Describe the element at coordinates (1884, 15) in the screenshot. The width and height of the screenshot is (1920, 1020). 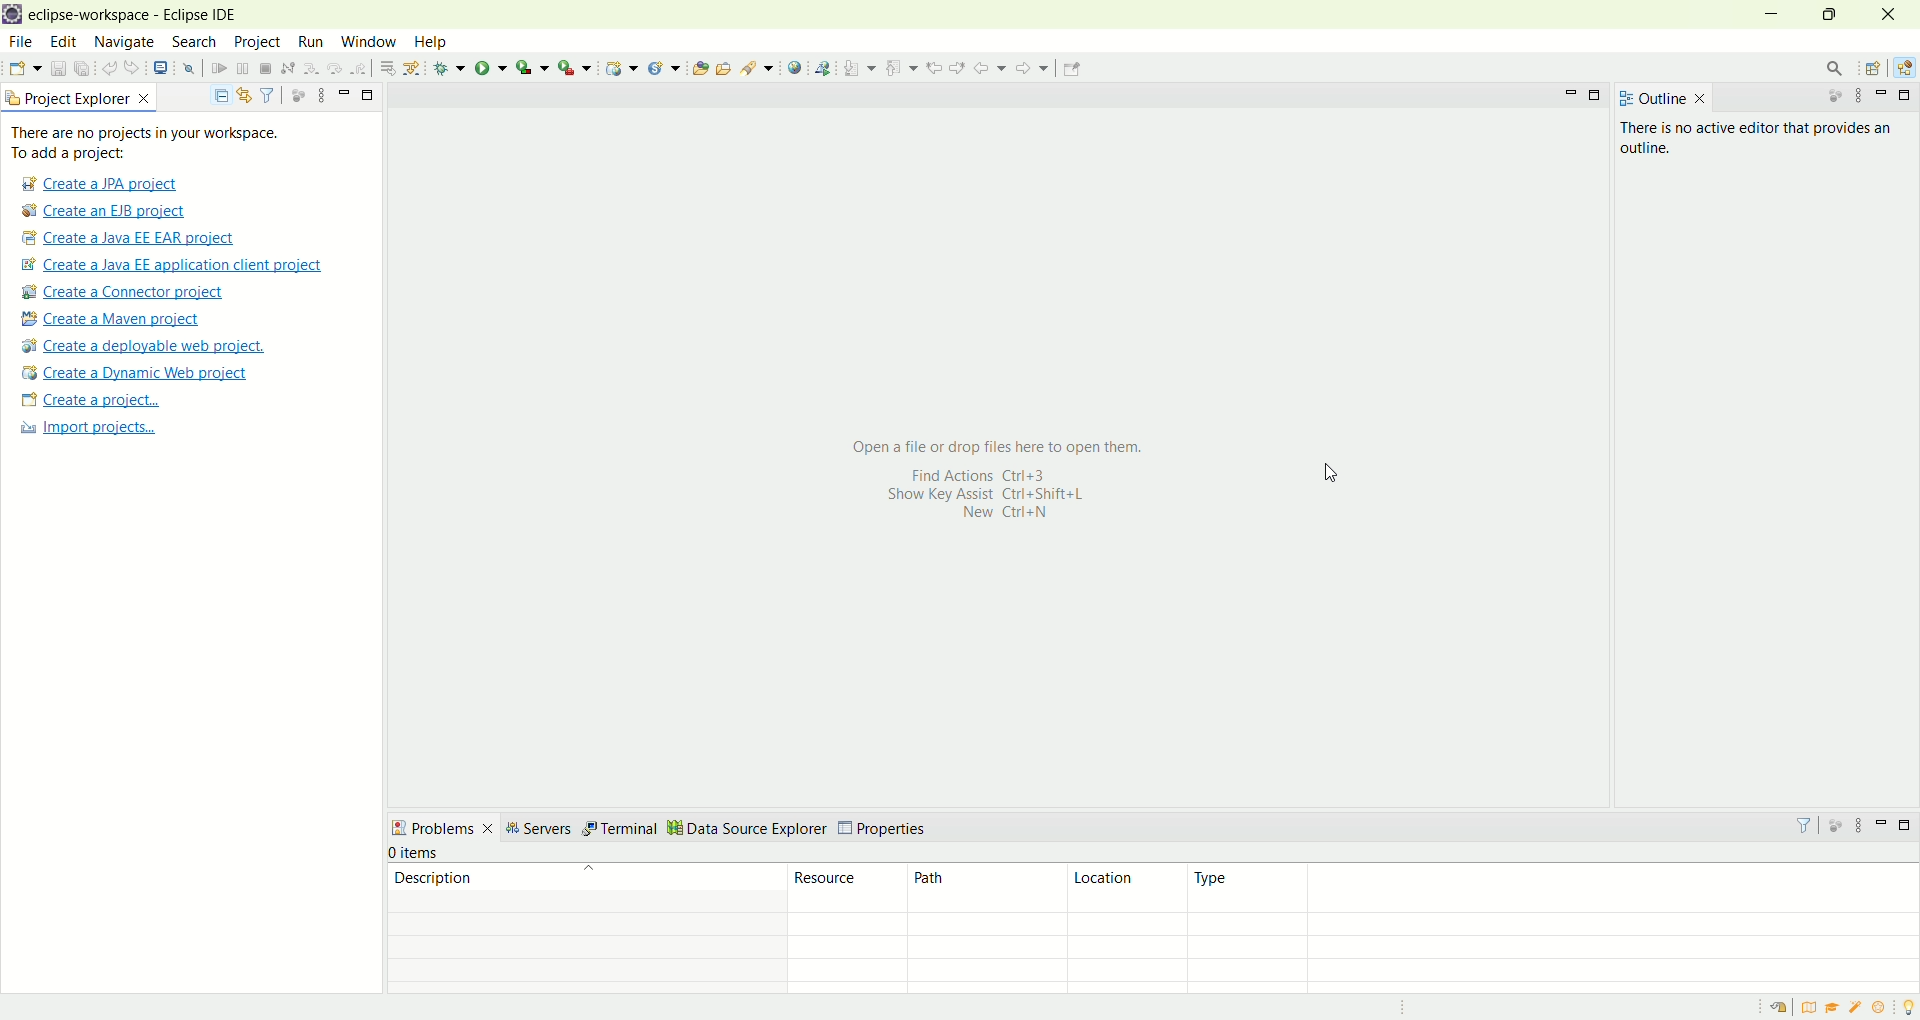
I see `close` at that location.